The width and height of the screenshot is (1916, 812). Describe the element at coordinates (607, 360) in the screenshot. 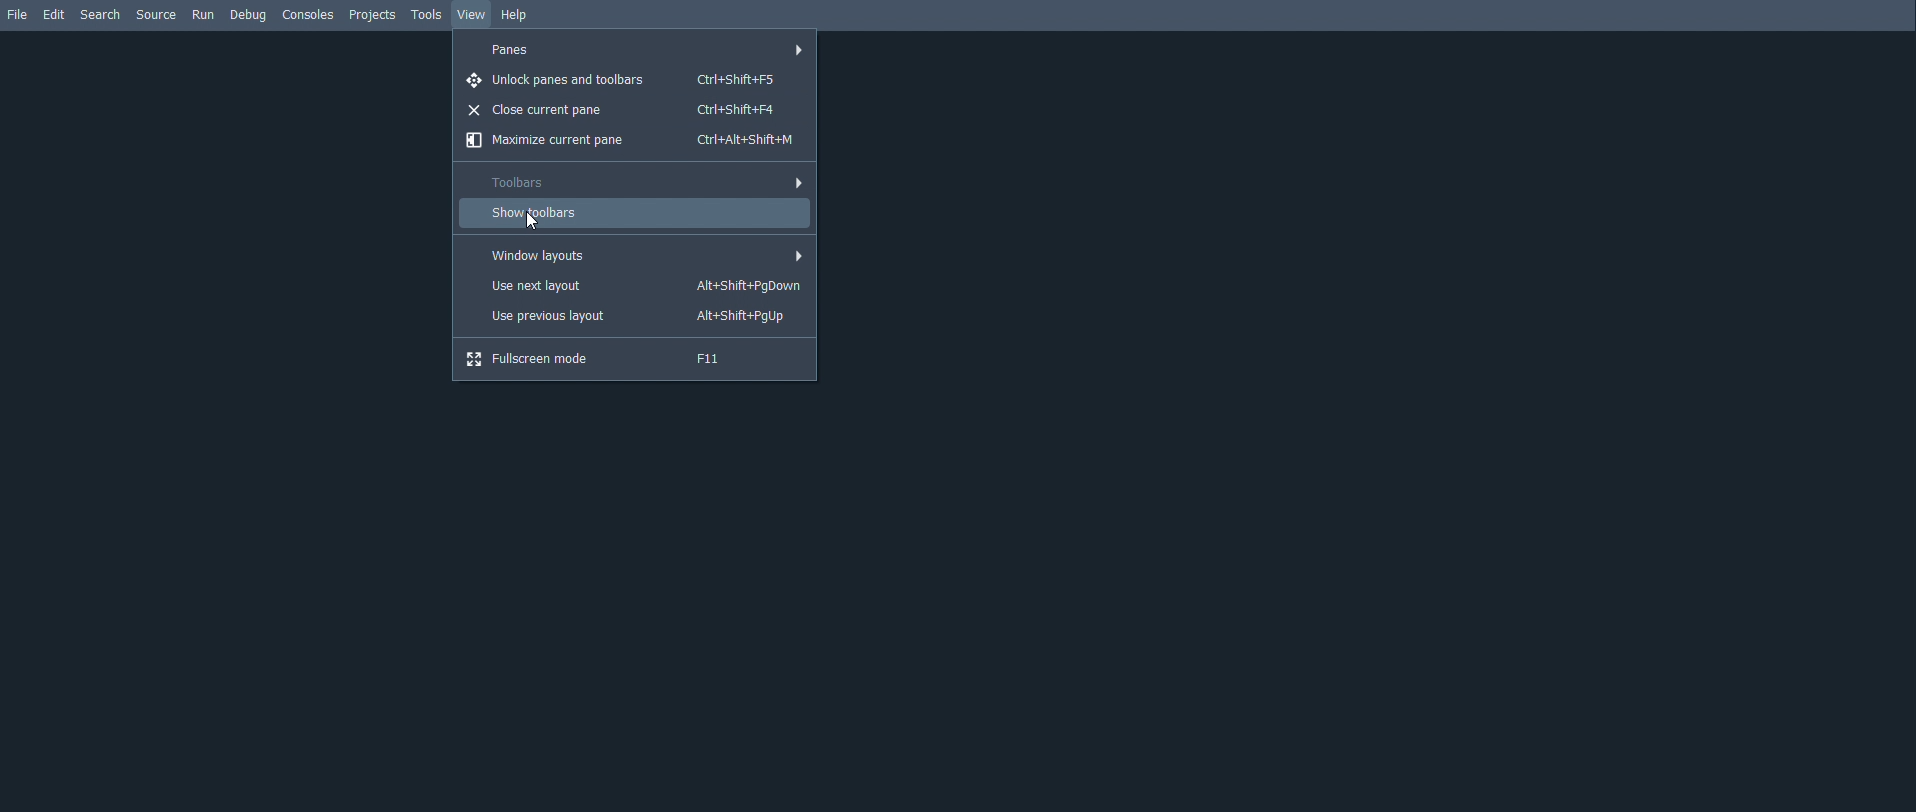

I see `Fullscreen mode` at that location.